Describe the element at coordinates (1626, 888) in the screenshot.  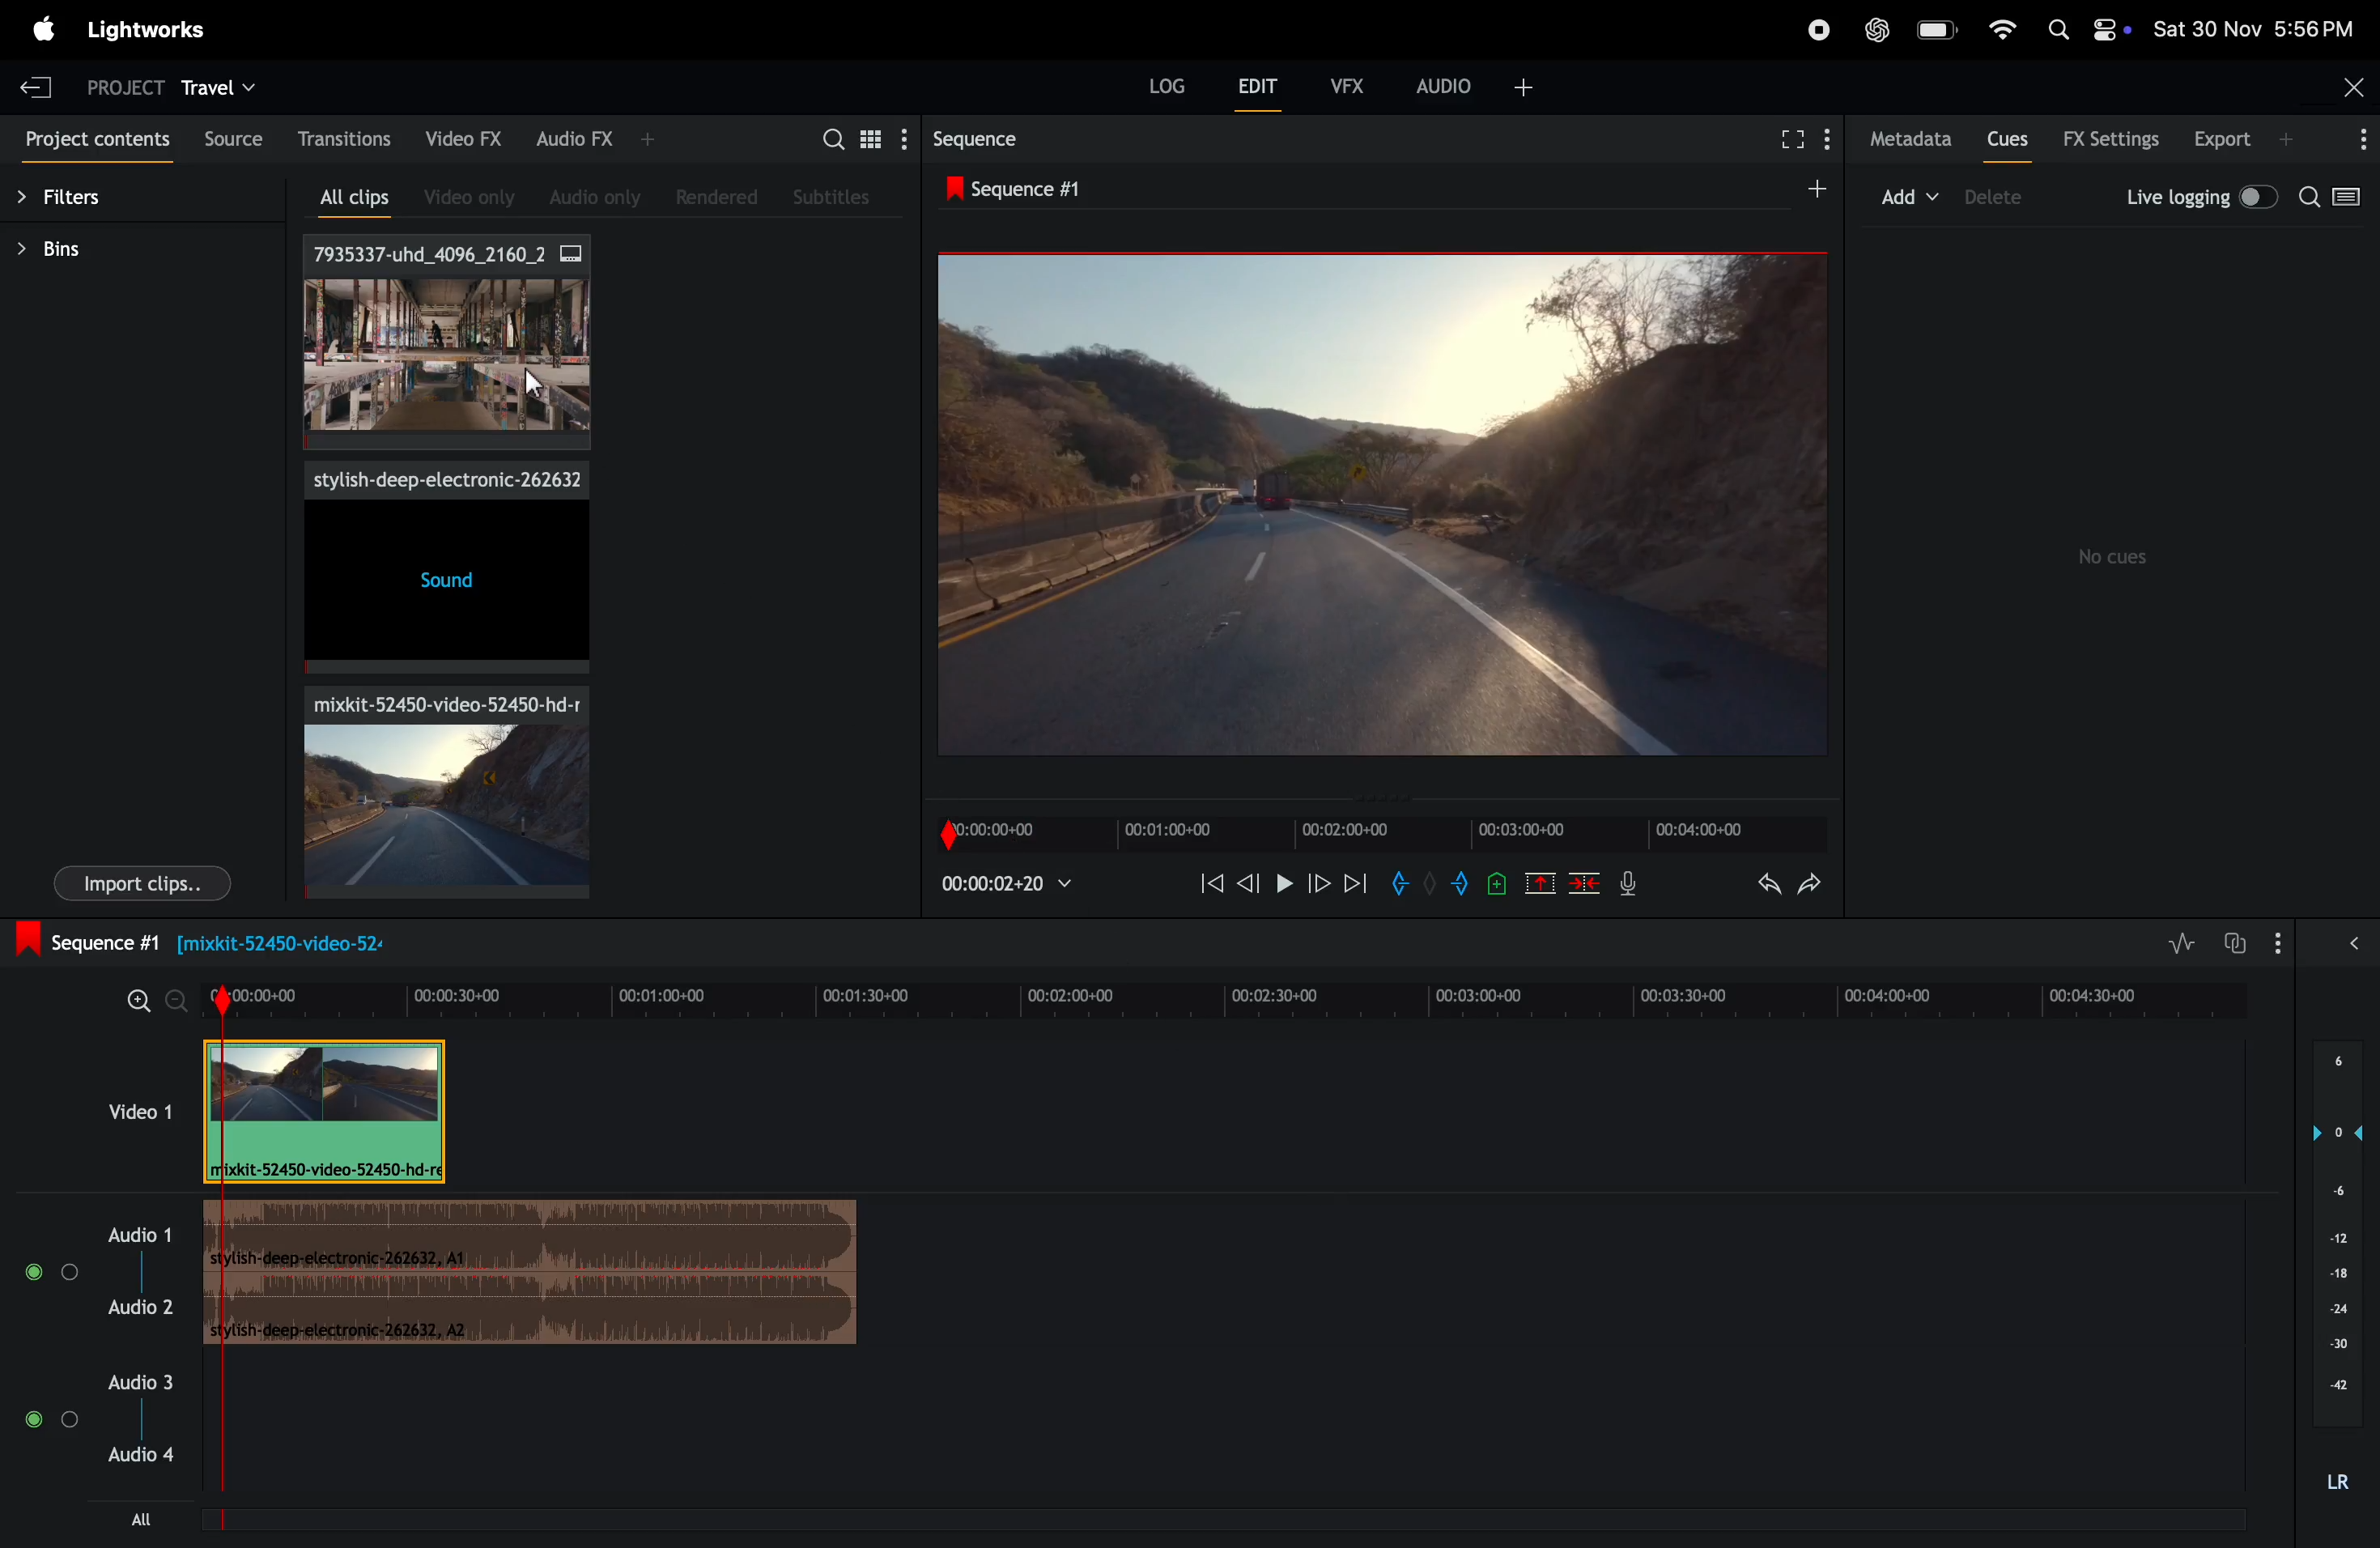
I see `mic` at that location.